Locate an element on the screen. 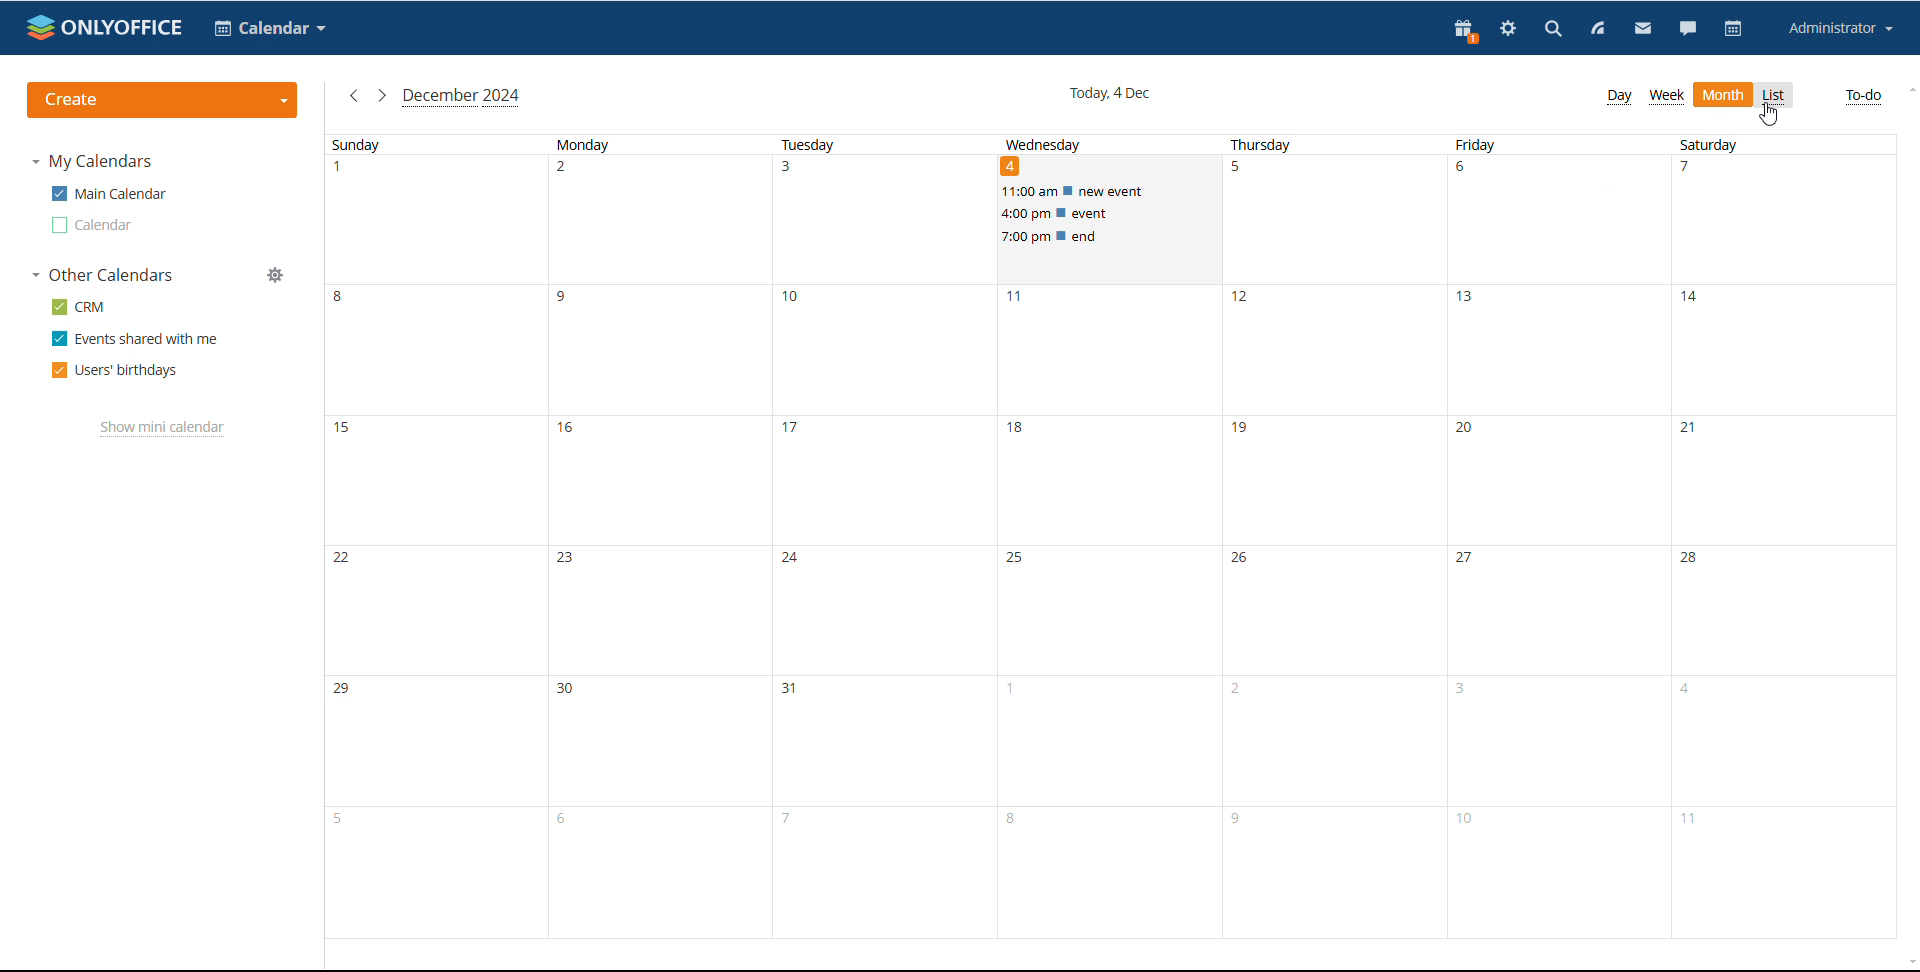 The width and height of the screenshot is (1920, 972). monday is located at coordinates (656, 538).